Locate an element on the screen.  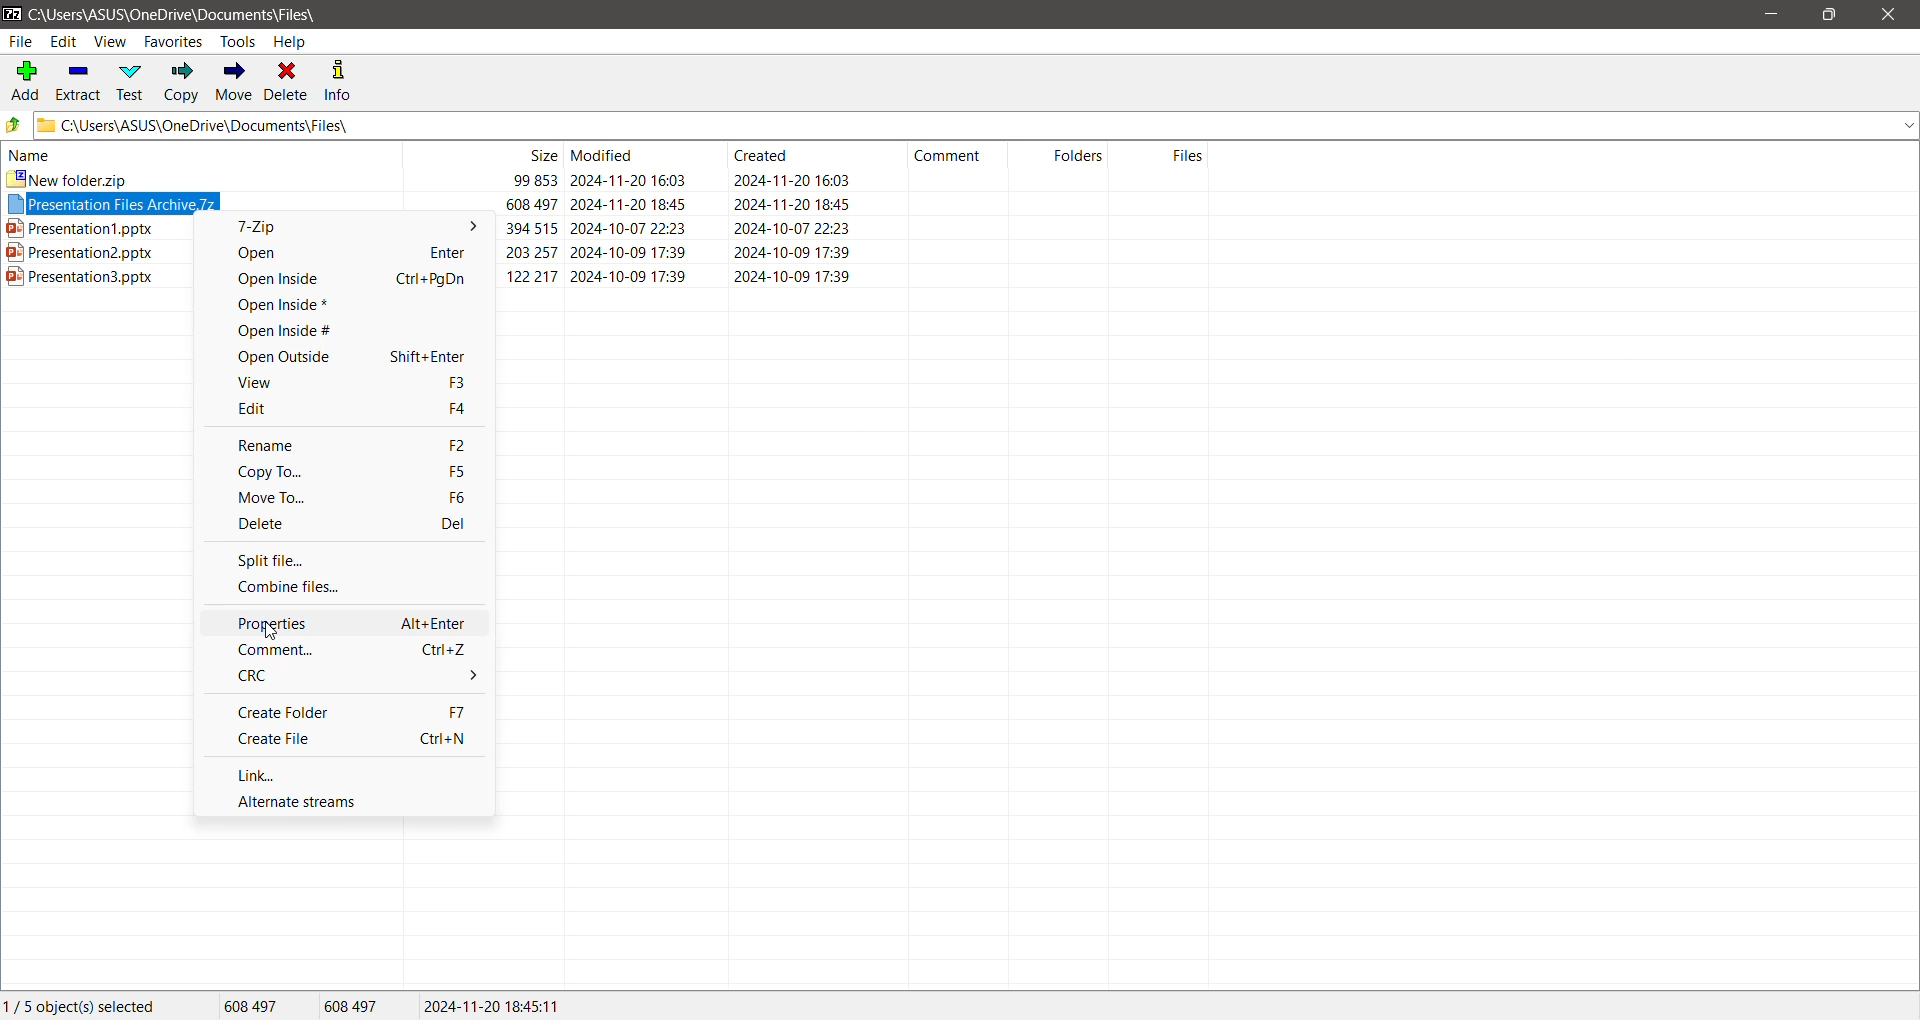
ppt3 is located at coordinates (855, 281).